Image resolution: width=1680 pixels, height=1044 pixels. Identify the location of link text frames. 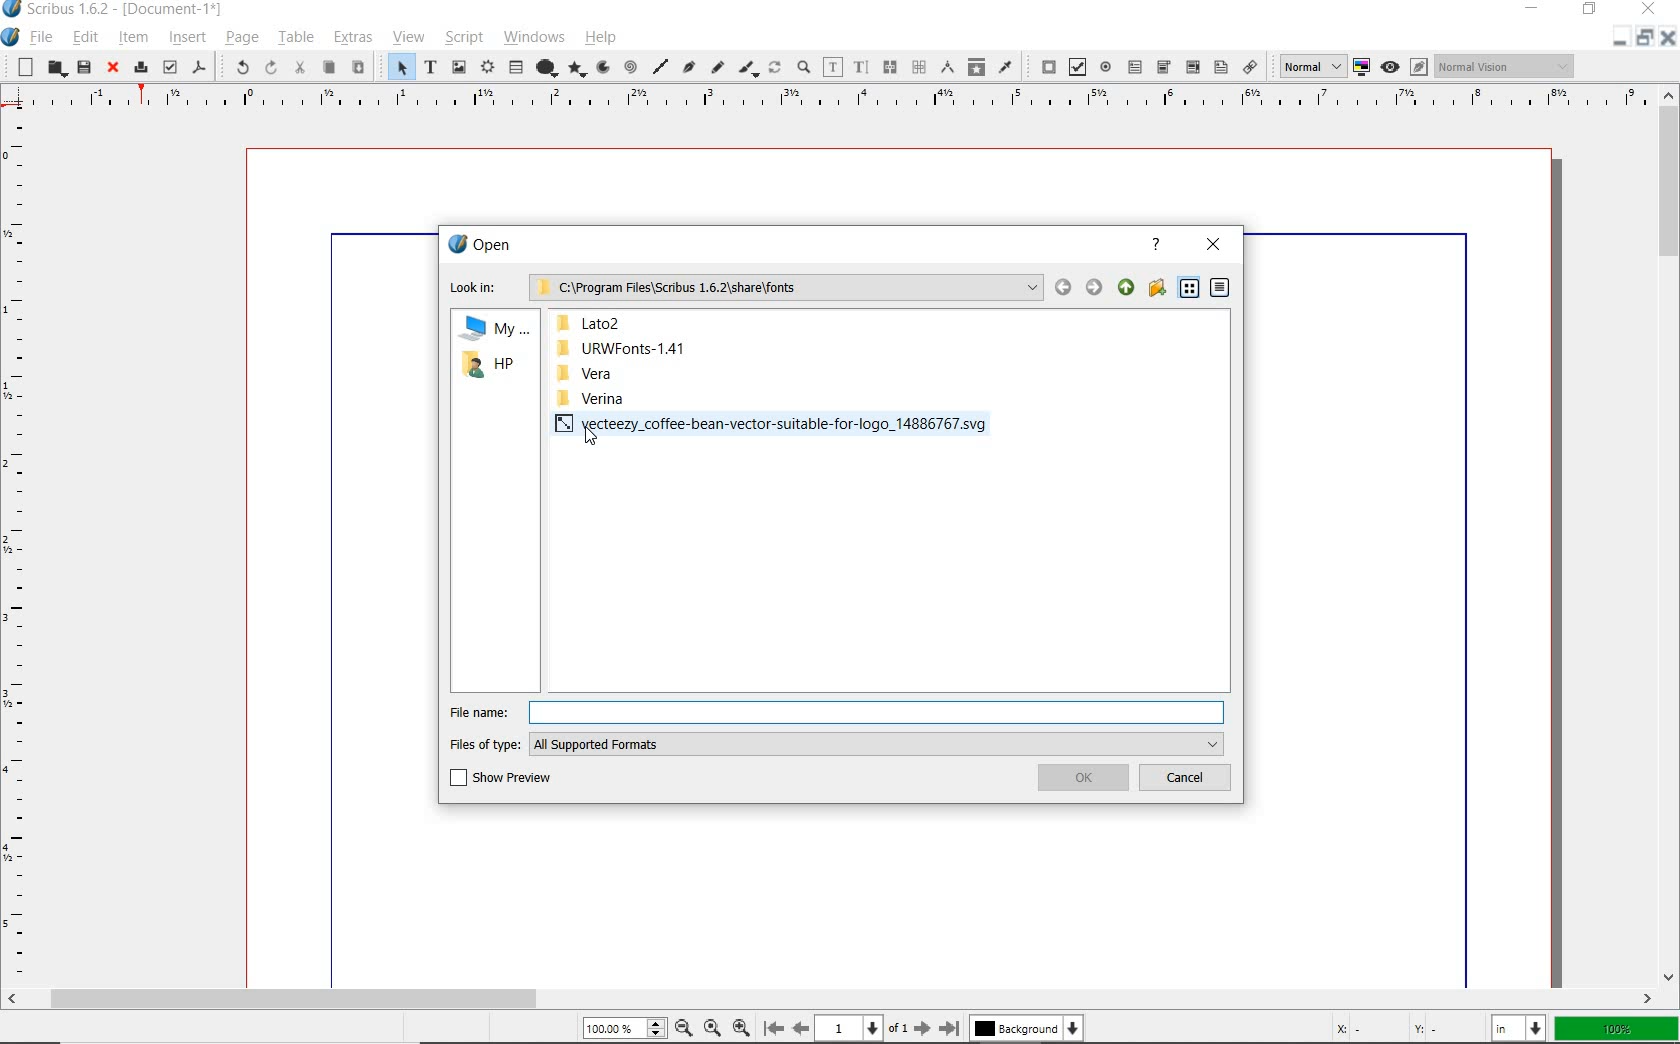
(889, 67).